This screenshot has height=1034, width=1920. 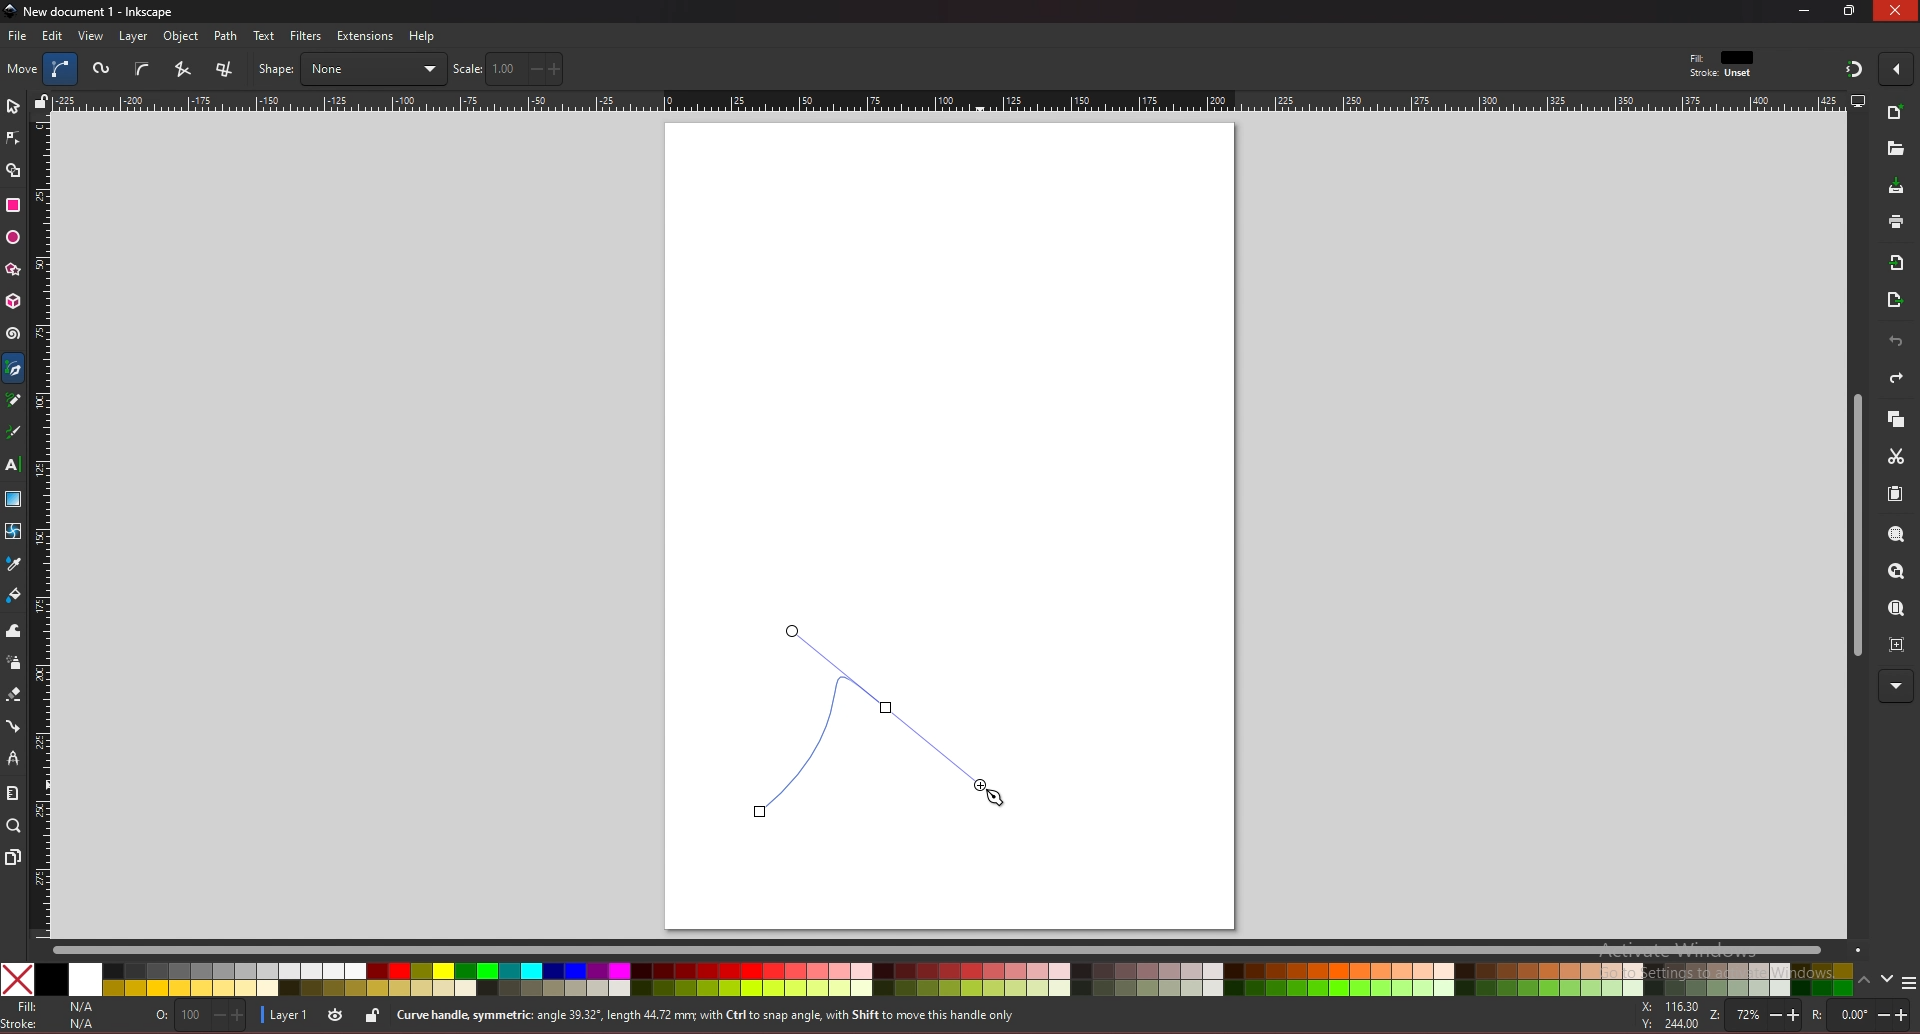 What do you see at coordinates (17, 434) in the screenshot?
I see `calligraphy` at bounding box center [17, 434].